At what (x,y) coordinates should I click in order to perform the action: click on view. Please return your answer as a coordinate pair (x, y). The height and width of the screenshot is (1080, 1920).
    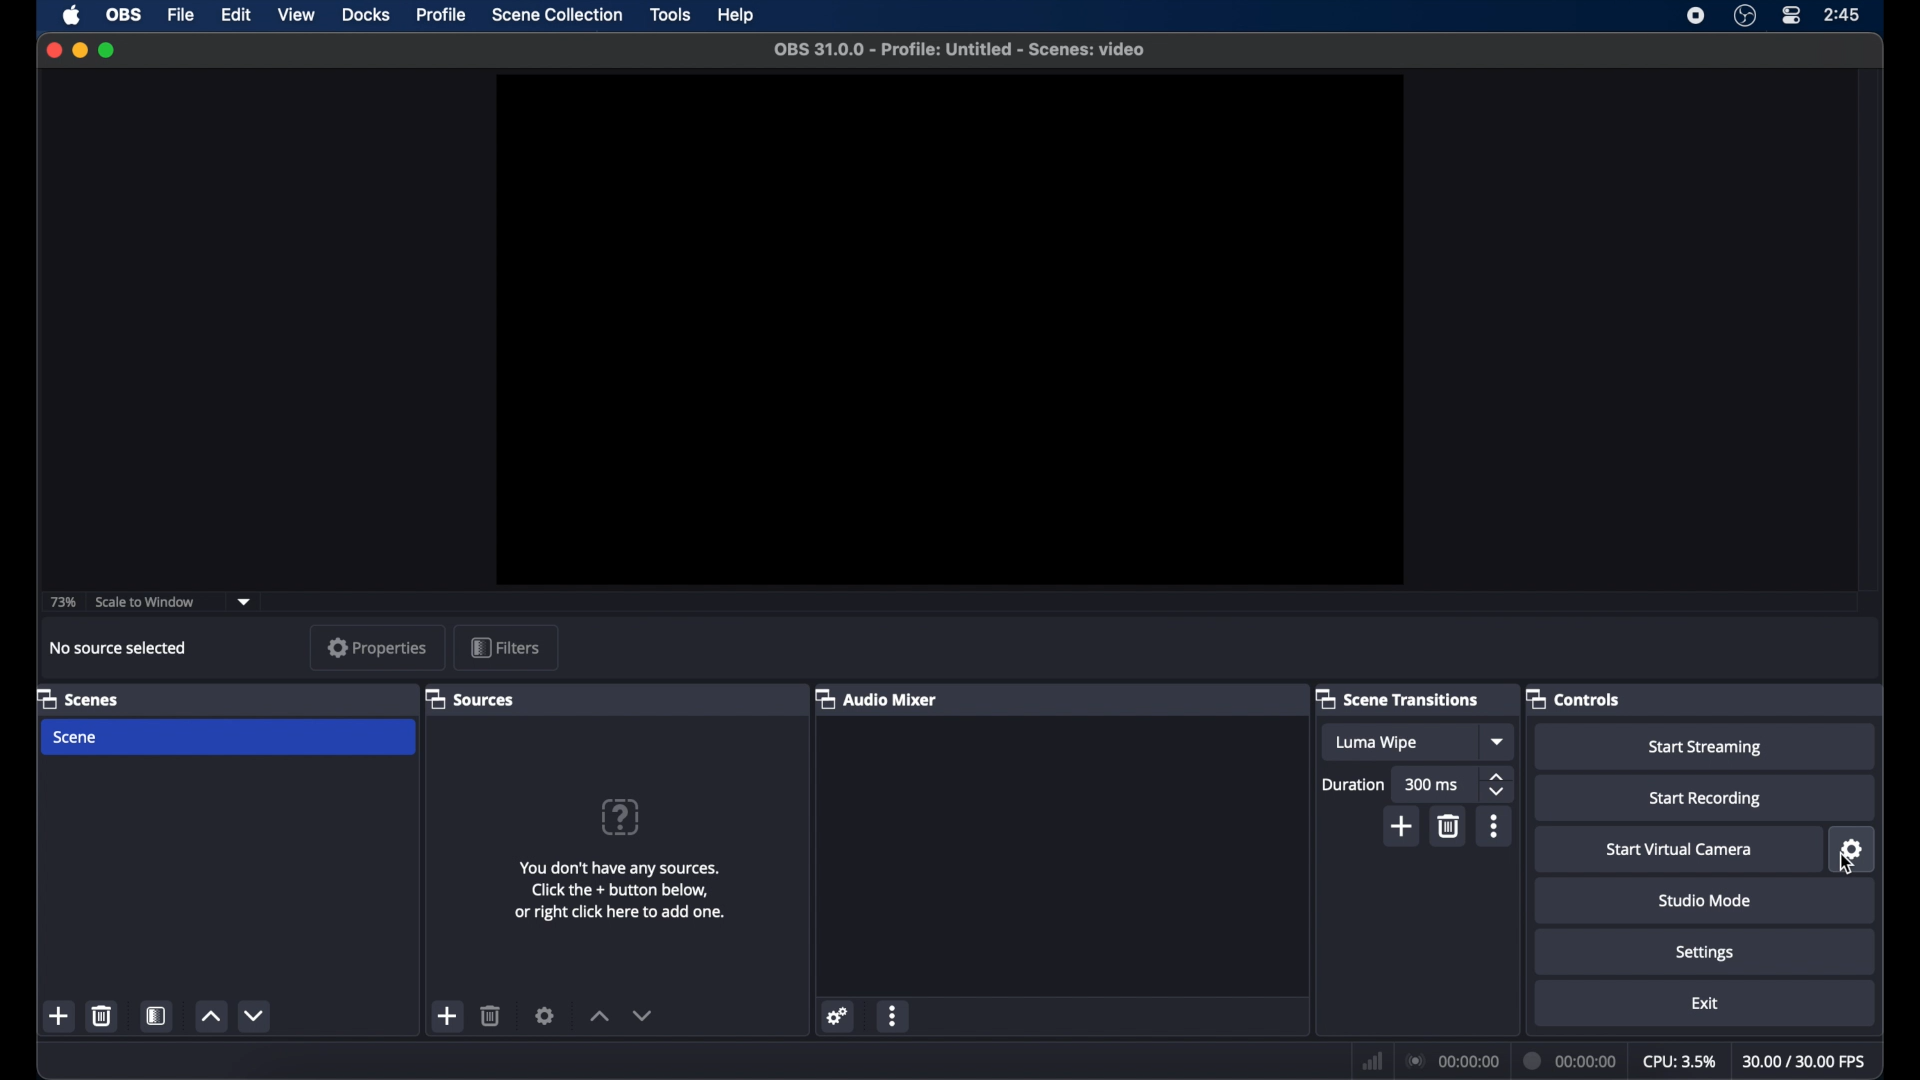
    Looking at the image, I should click on (296, 16).